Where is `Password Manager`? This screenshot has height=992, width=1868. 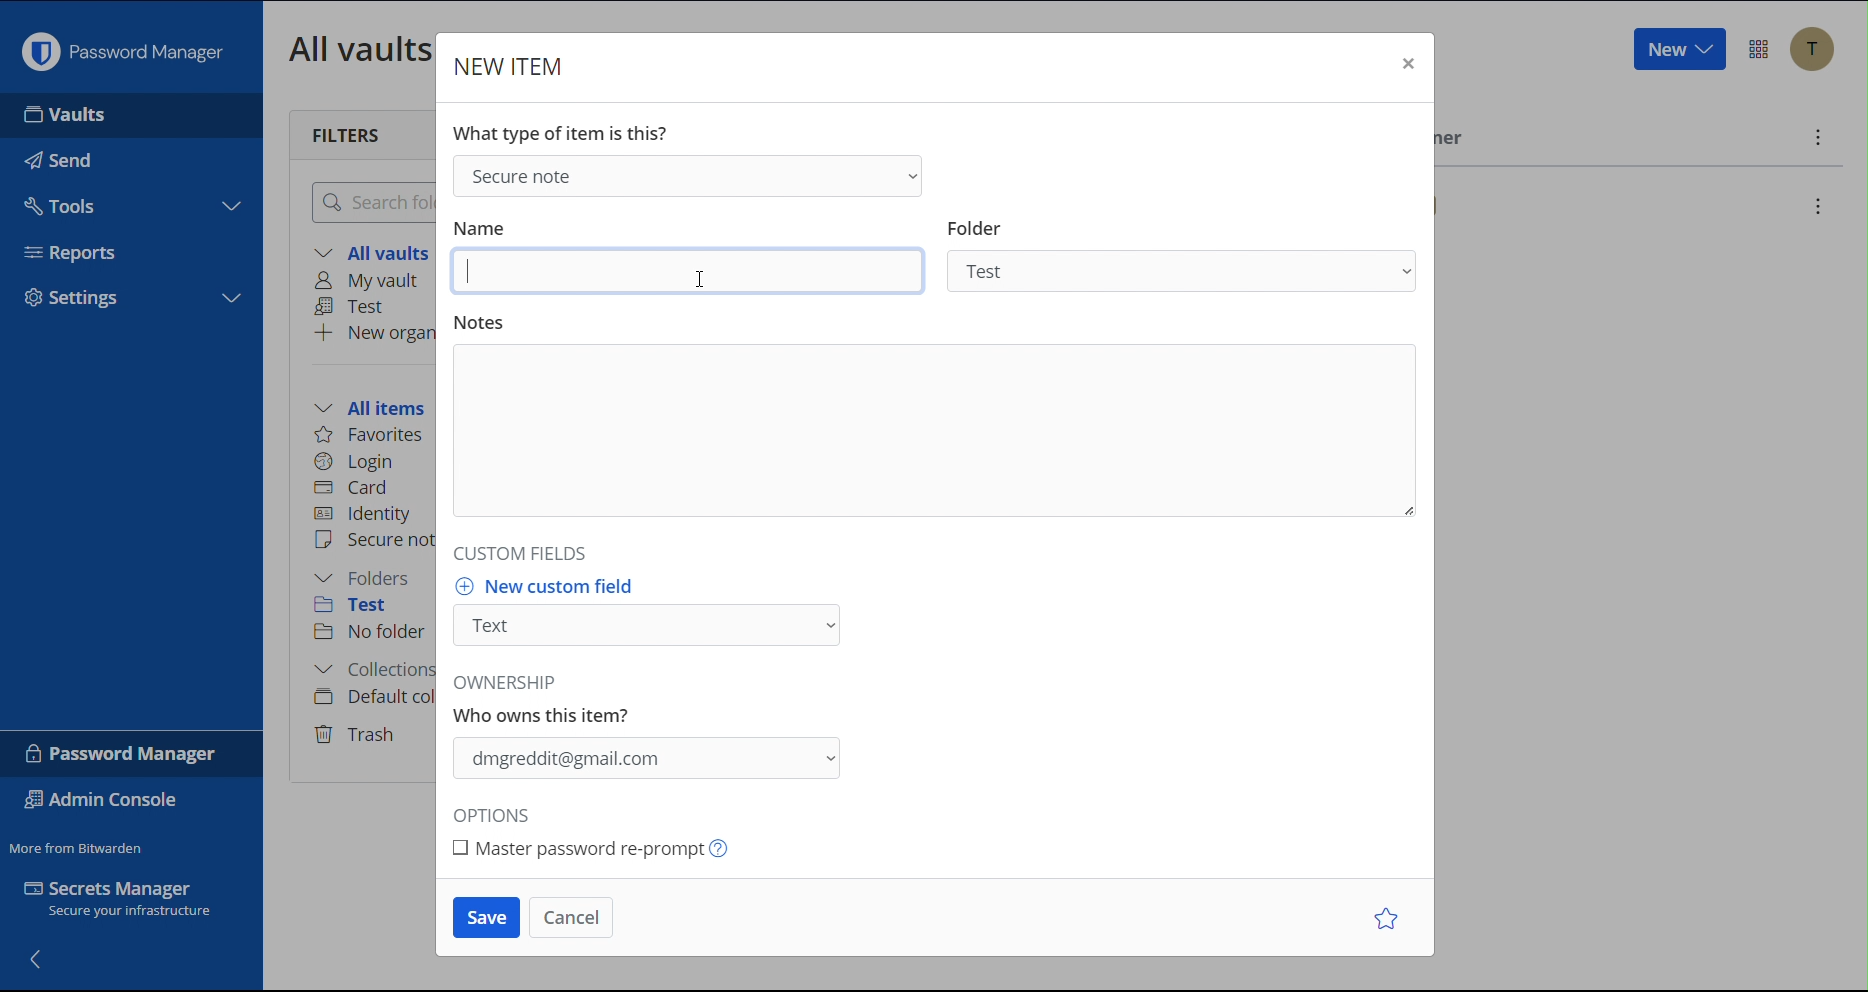
Password Manager is located at coordinates (123, 753).